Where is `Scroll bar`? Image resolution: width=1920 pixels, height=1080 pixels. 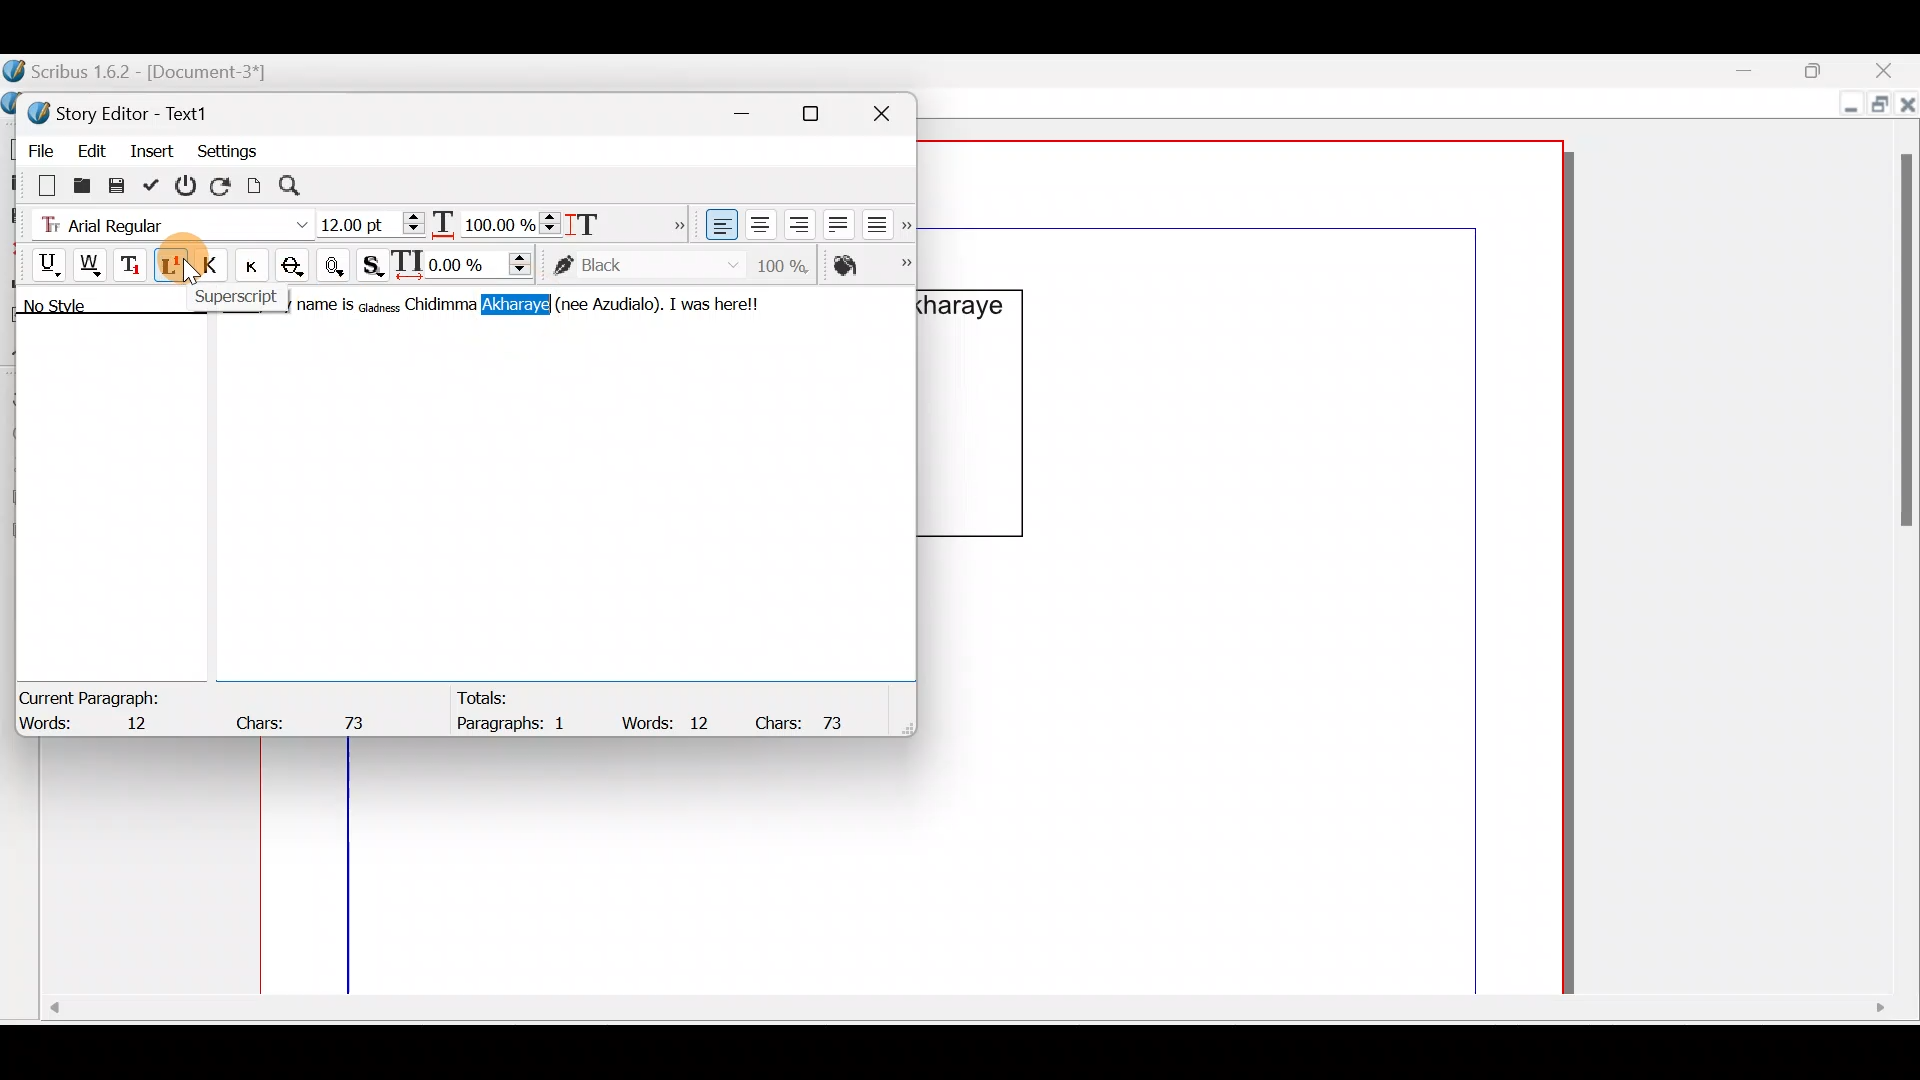
Scroll bar is located at coordinates (962, 1015).